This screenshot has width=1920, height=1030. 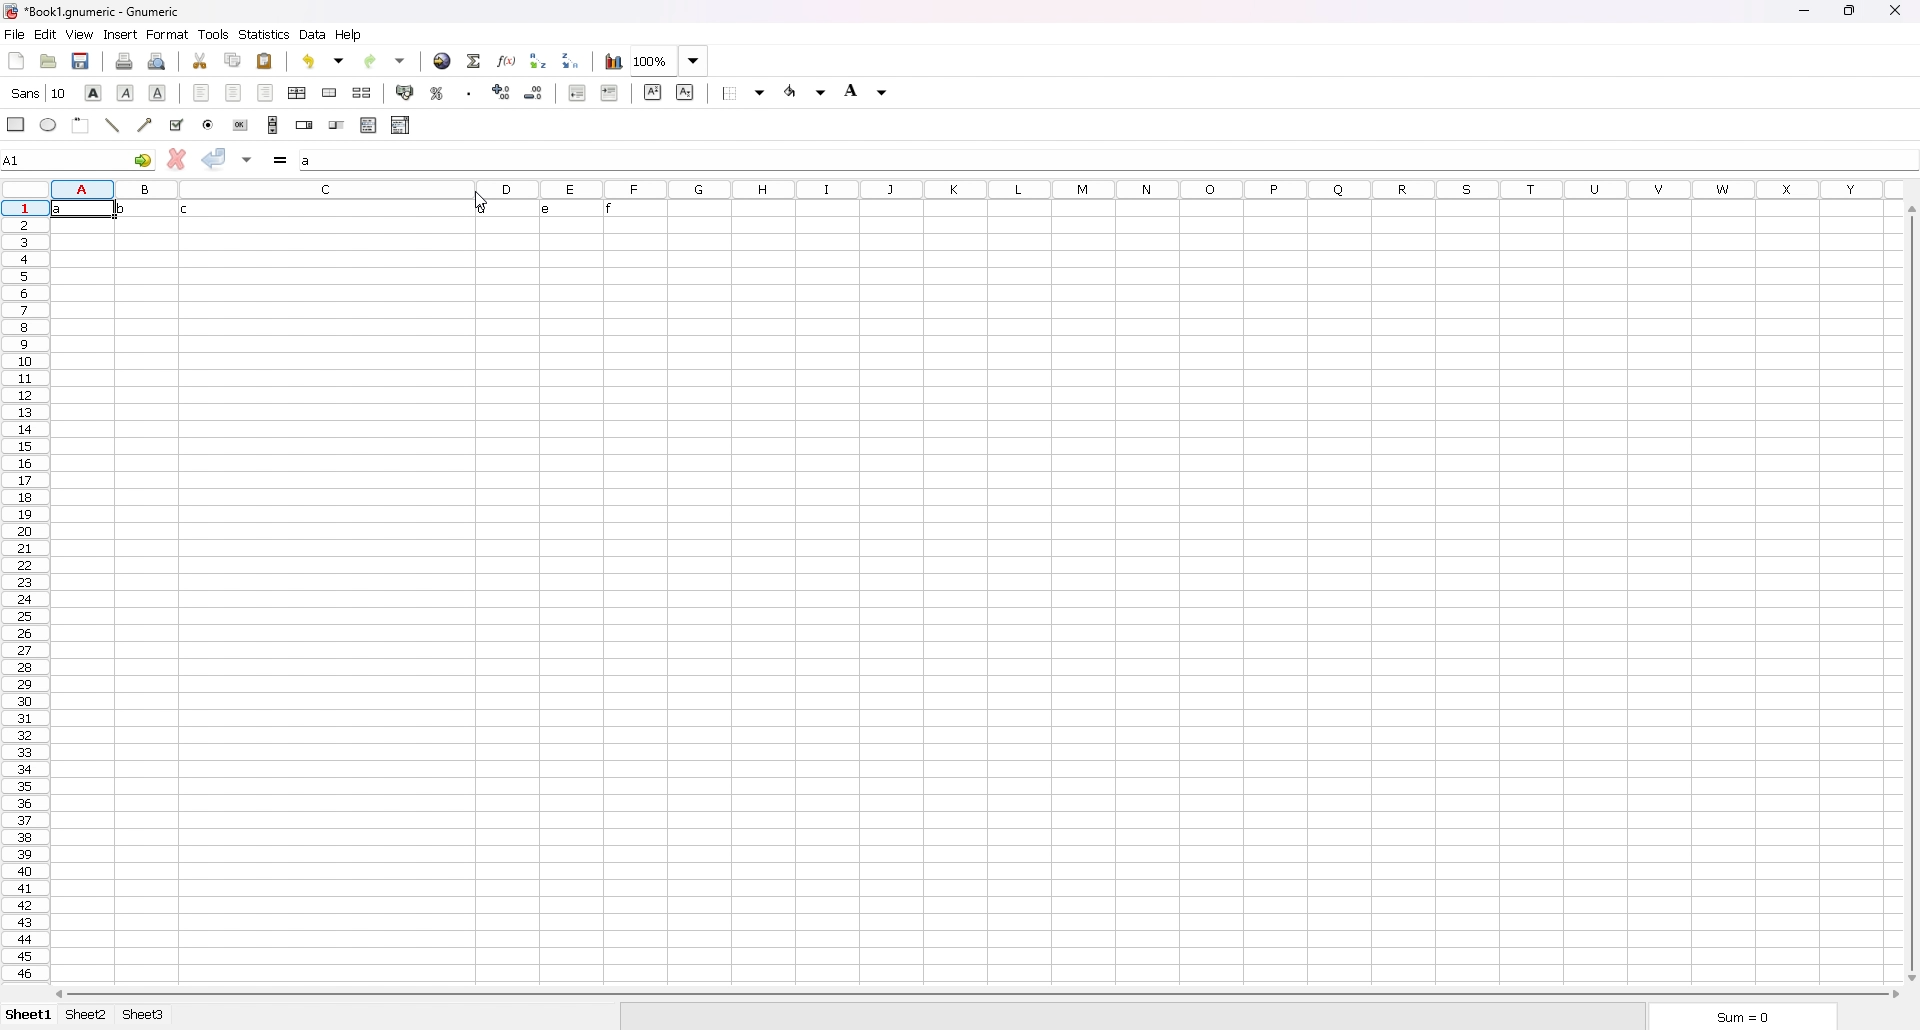 What do you see at coordinates (210, 125) in the screenshot?
I see `radio button` at bounding box center [210, 125].